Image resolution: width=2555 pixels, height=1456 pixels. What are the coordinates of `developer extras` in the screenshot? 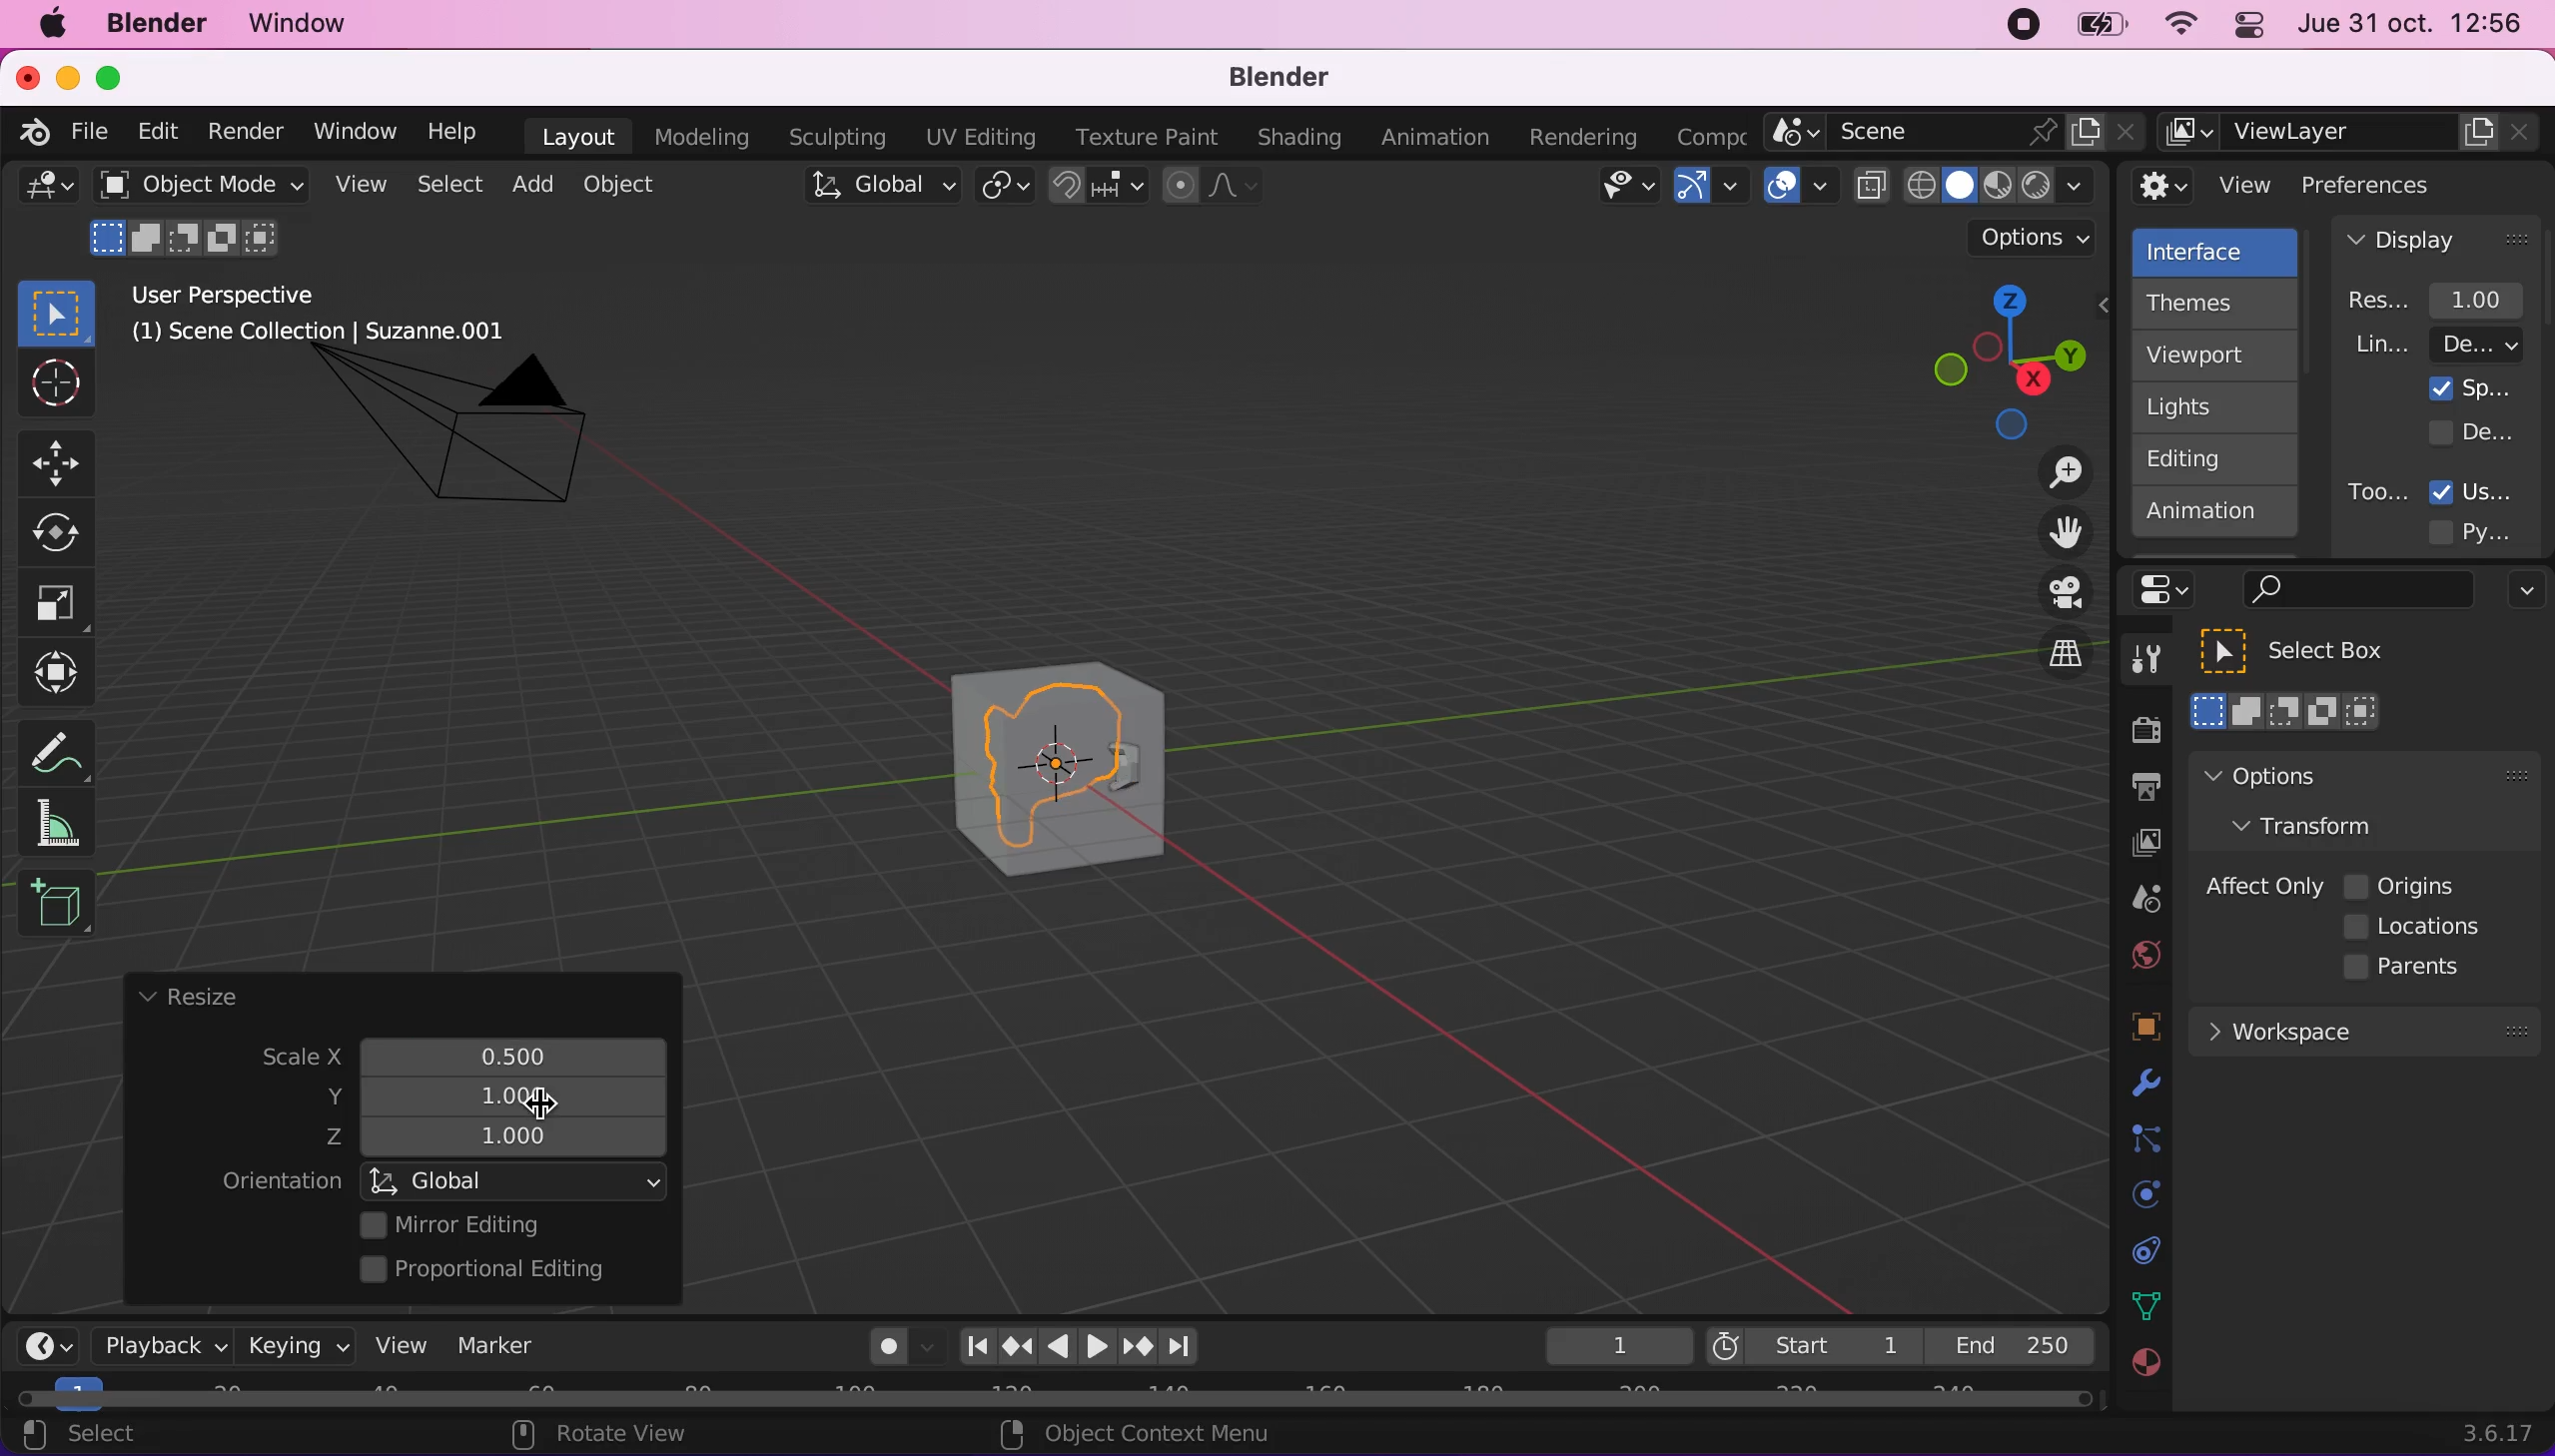 It's located at (2474, 431).